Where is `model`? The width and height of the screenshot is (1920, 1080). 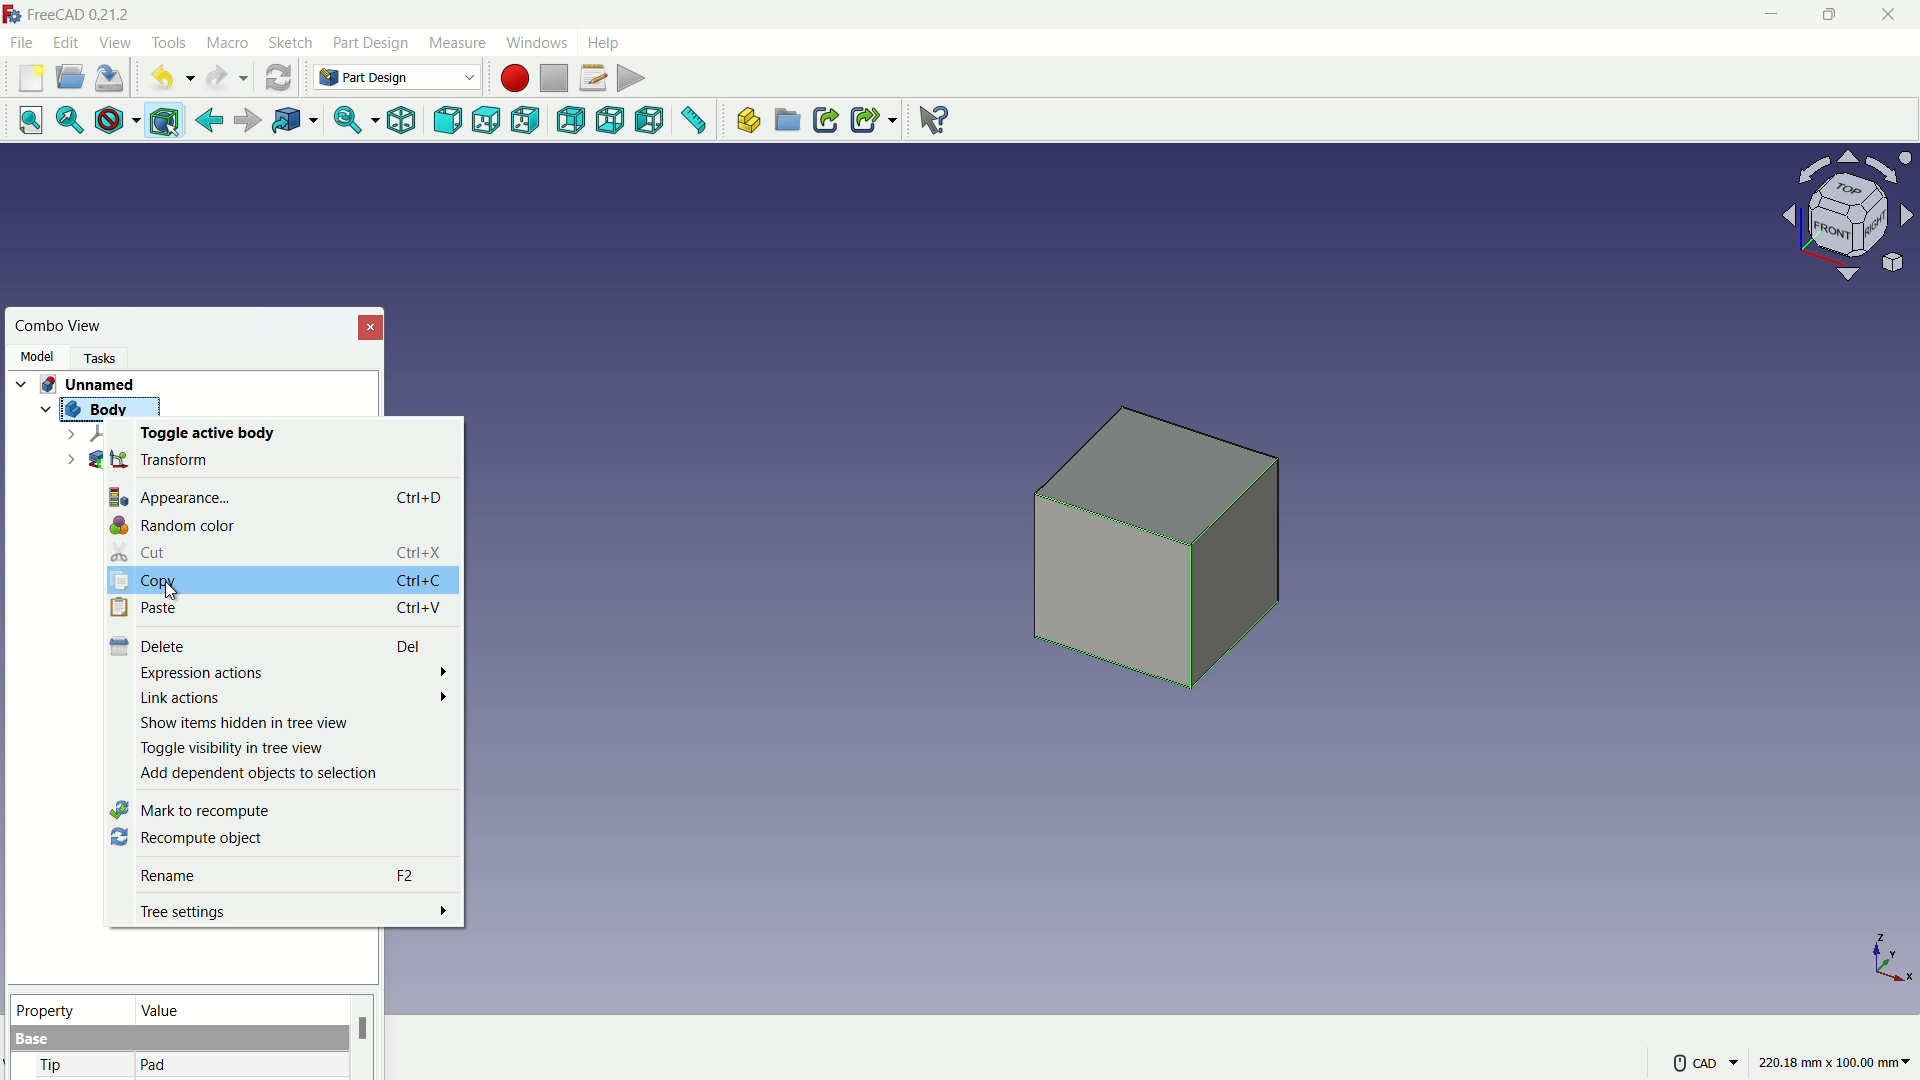 model is located at coordinates (36, 356).